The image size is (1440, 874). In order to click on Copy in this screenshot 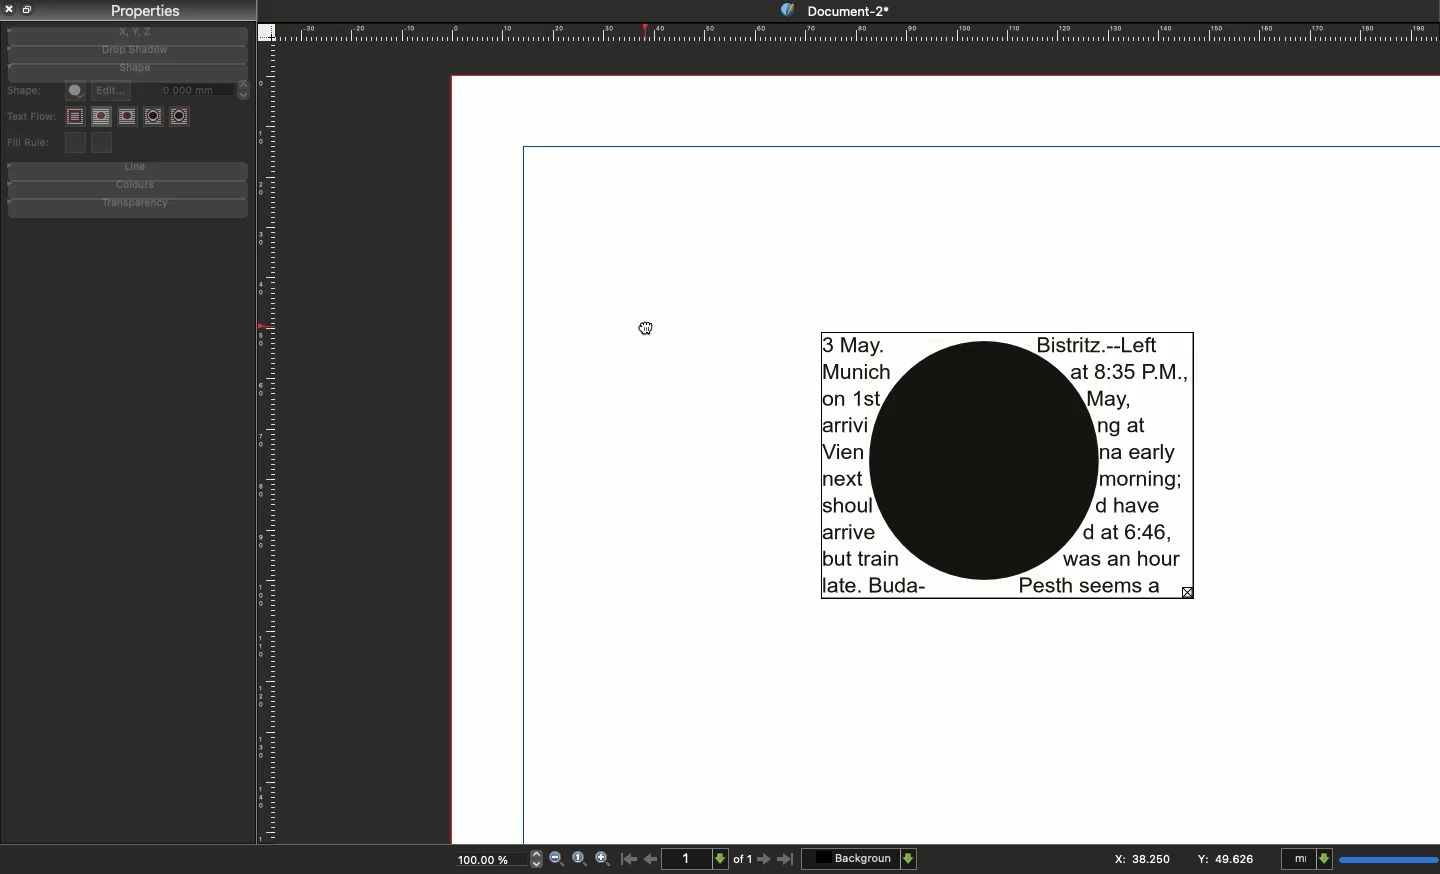, I will do `click(28, 11)`.